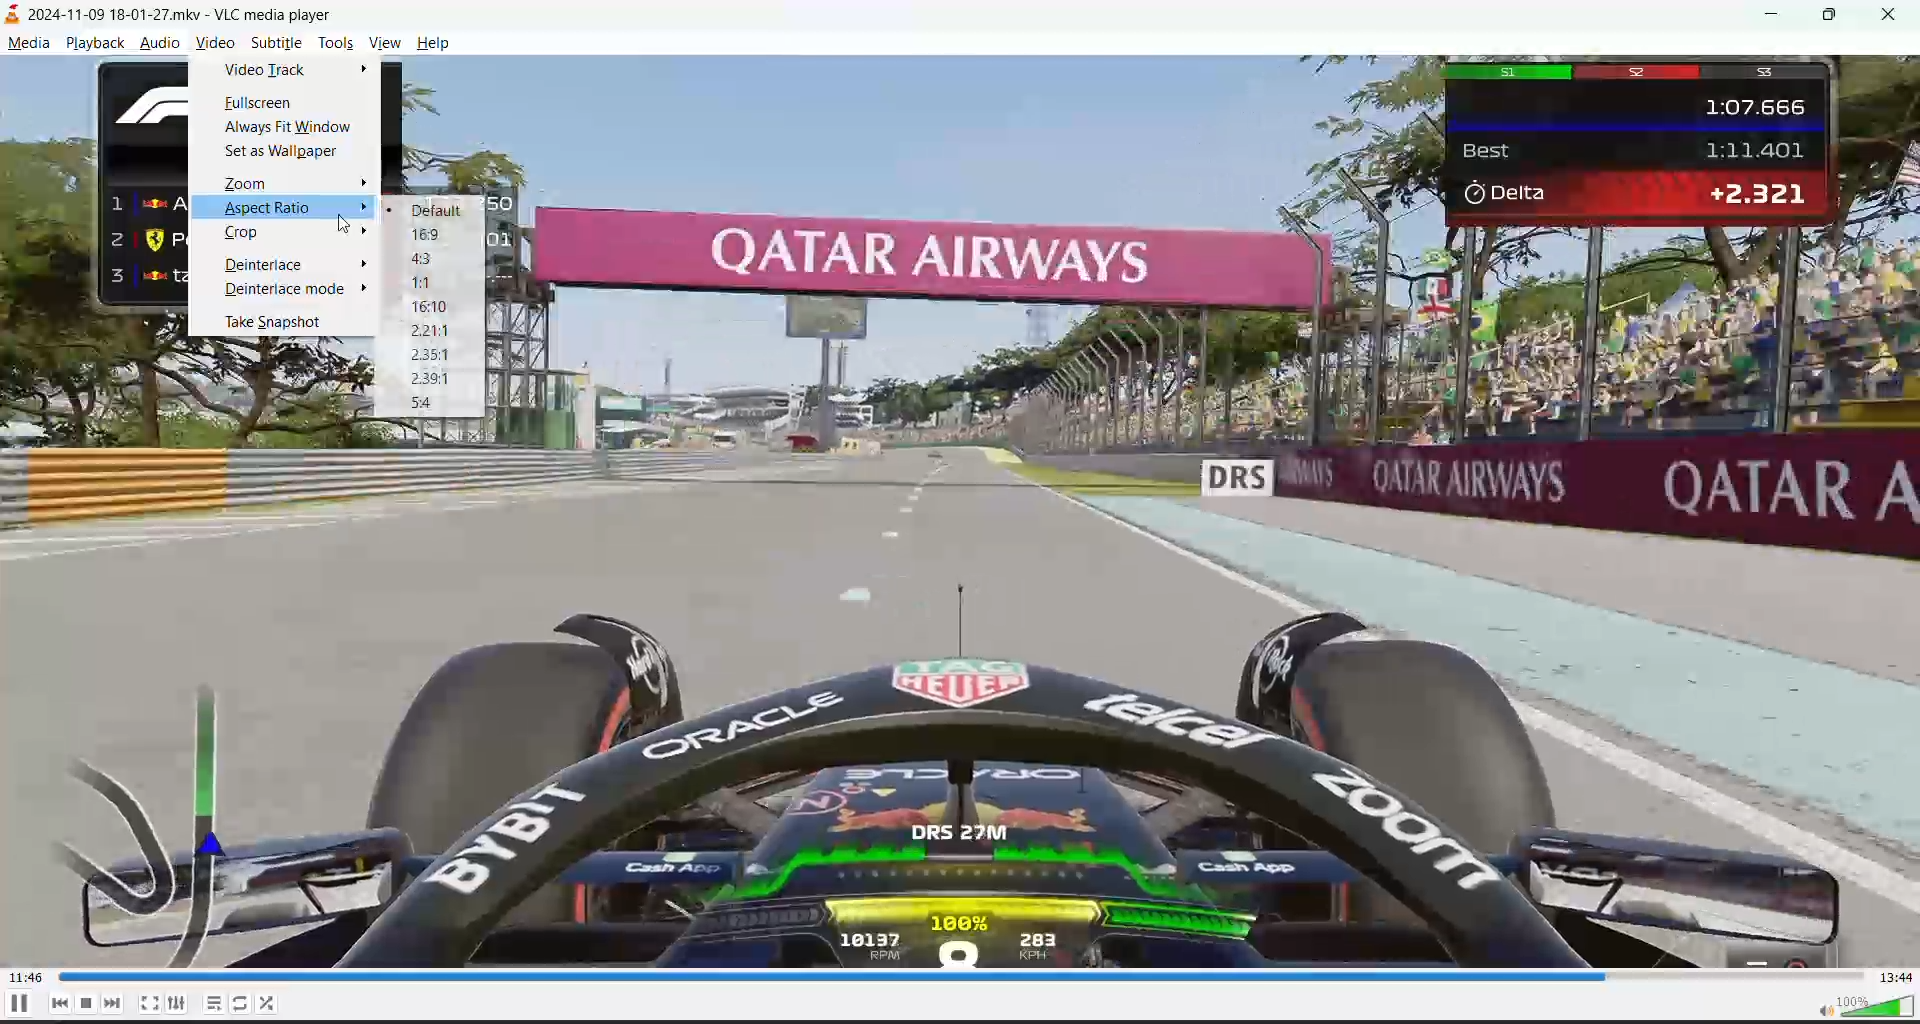  Describe the element at coordinates (288, 153) in the screenshot. I see `set as wallpaper` at that location.